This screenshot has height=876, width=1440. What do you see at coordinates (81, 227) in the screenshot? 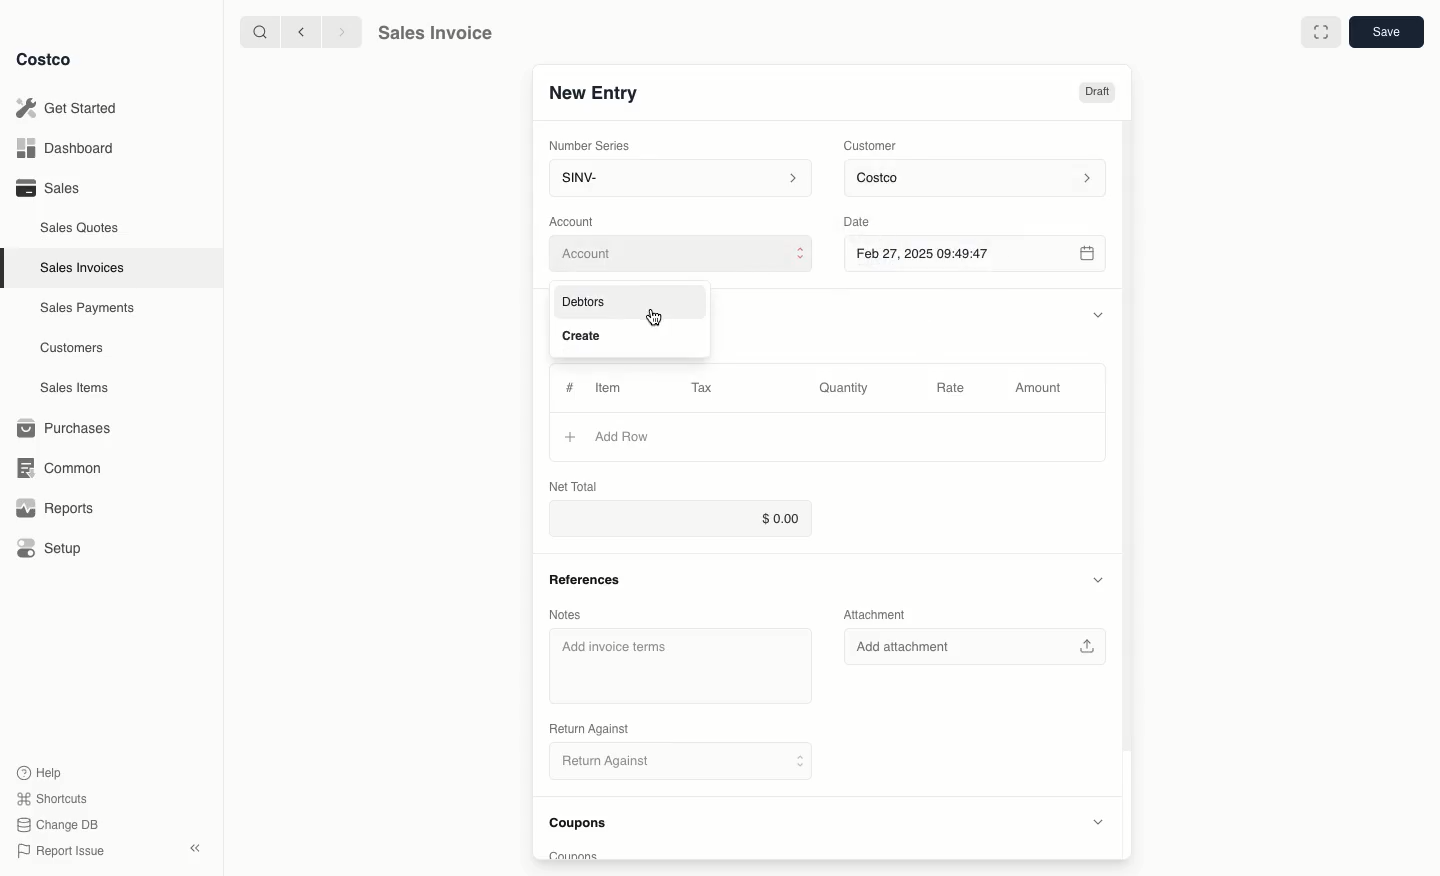
I see `Sales Quotes` at bounding box center [81, 227].